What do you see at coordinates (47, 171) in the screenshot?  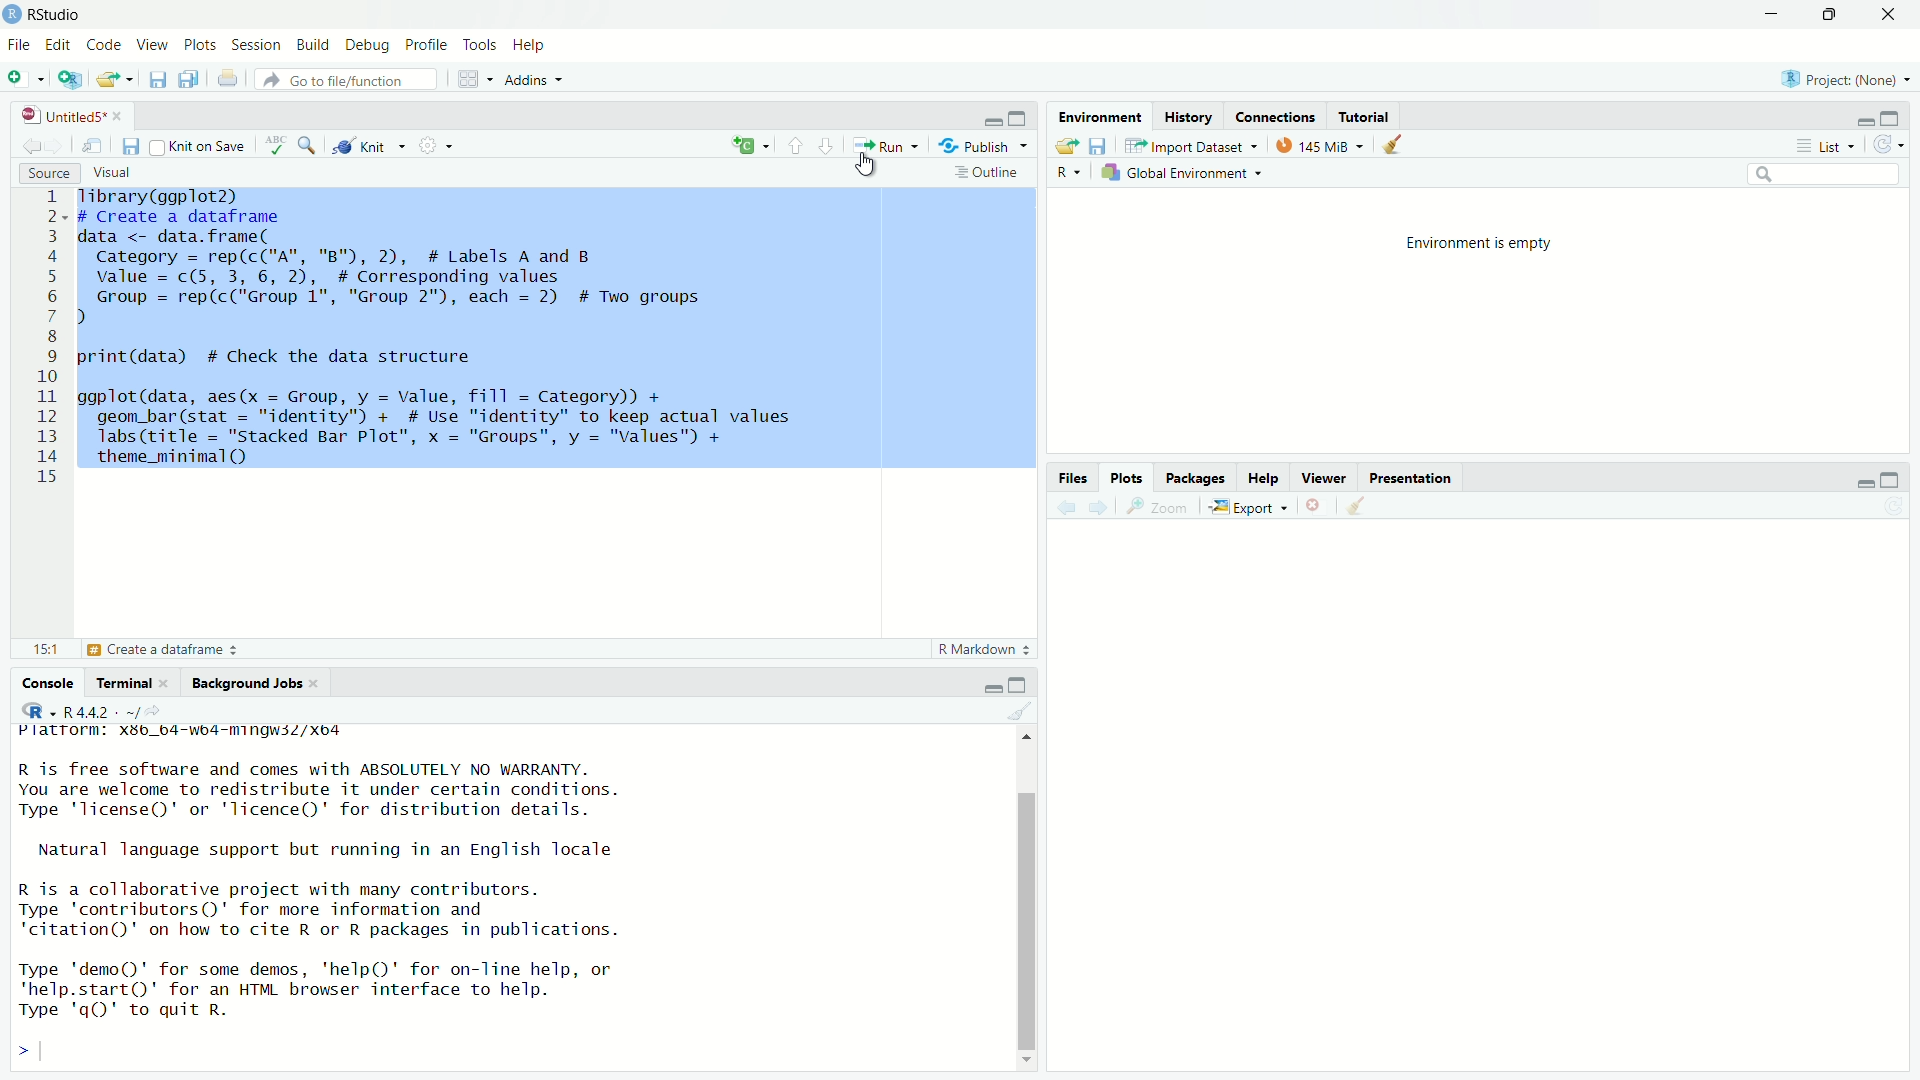 I see `Source` at bounding box center [47, 171].